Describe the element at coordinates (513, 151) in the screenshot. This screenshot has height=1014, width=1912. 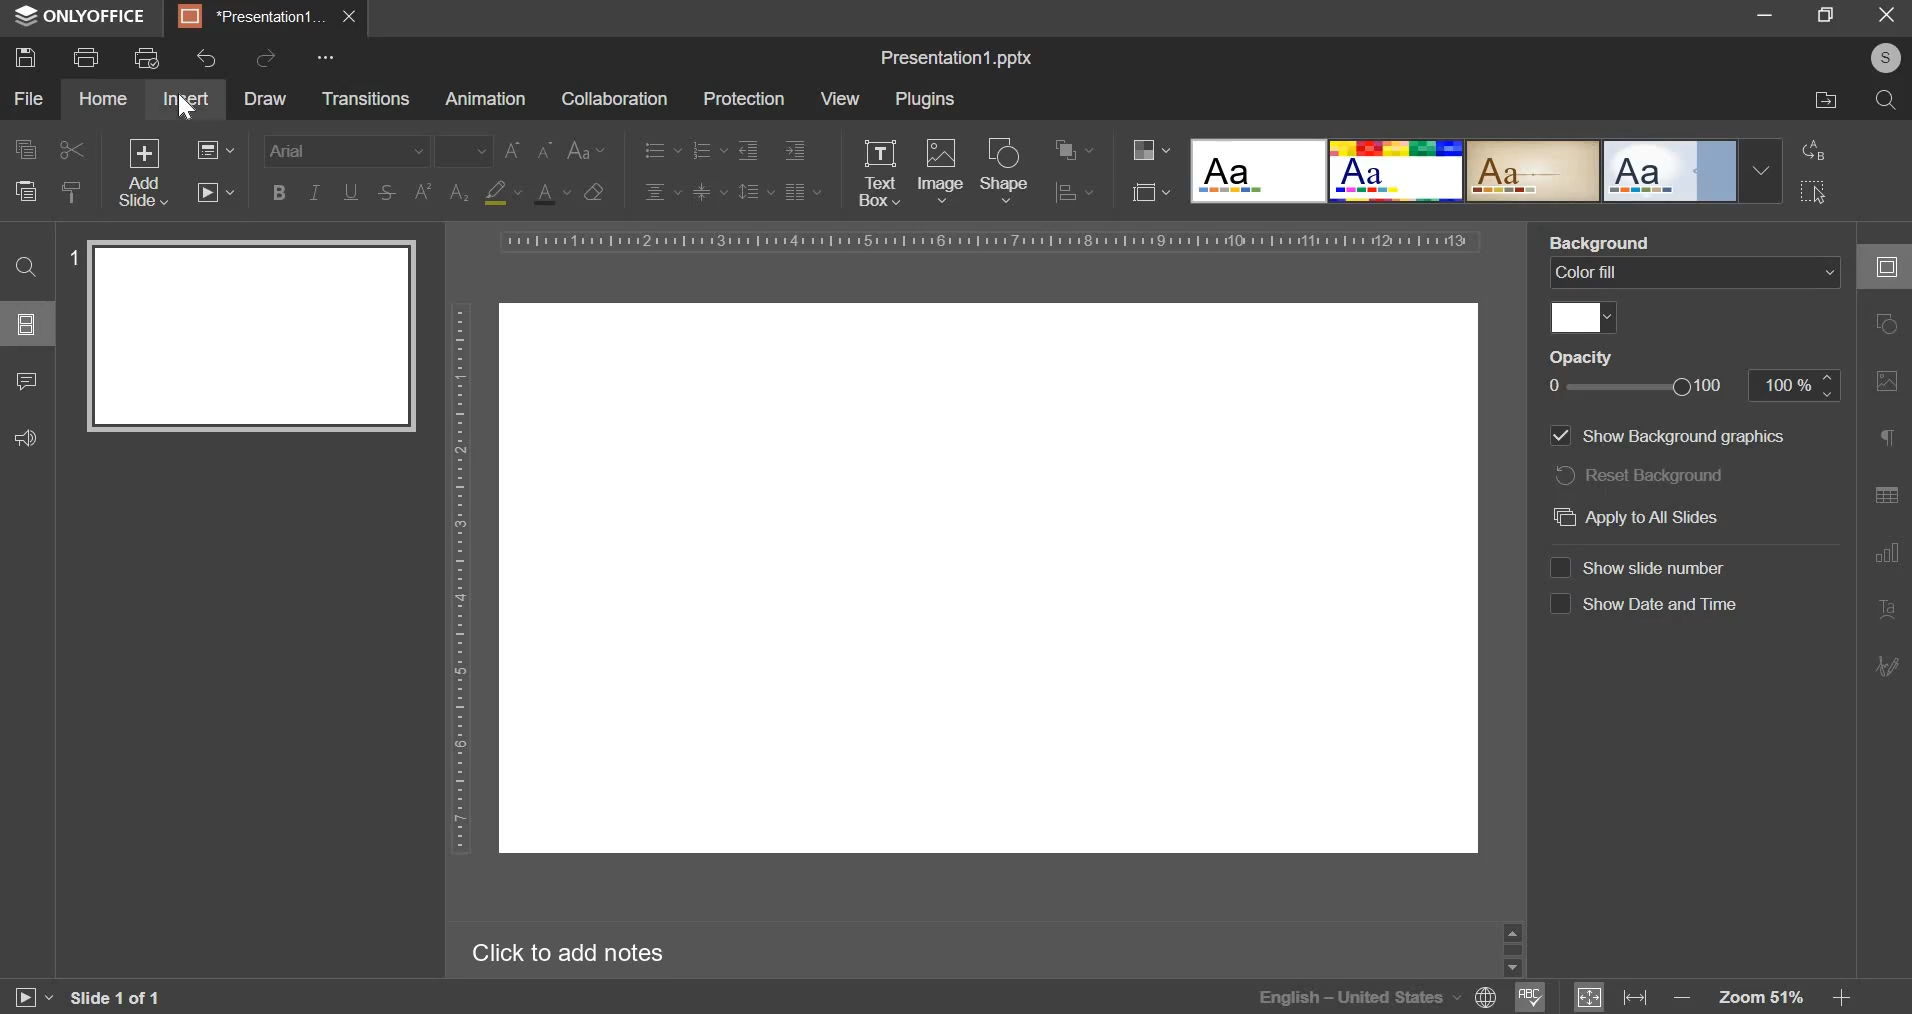
I see `increase font size ` at that location.